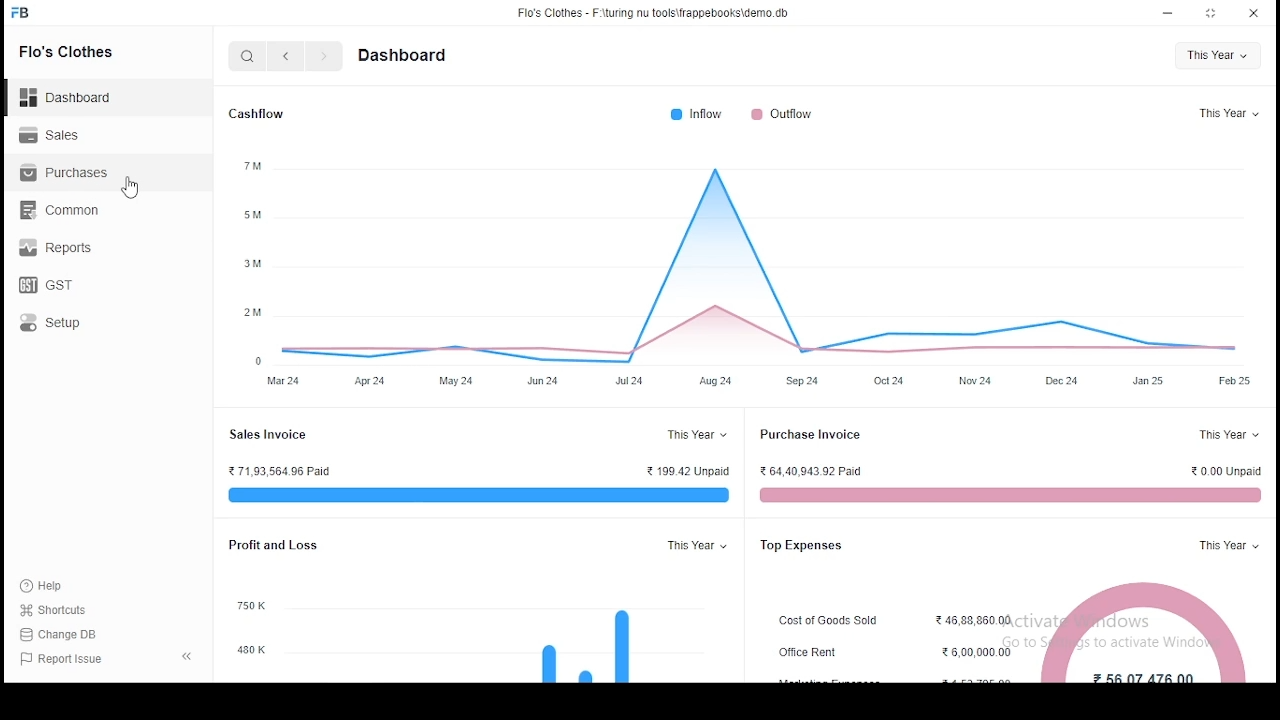 The width and height of the screenshot is (1280, 720). What do you see at coordinates (60, 209) in the screenshot?
I see `common` at bounding box center [60, 209].